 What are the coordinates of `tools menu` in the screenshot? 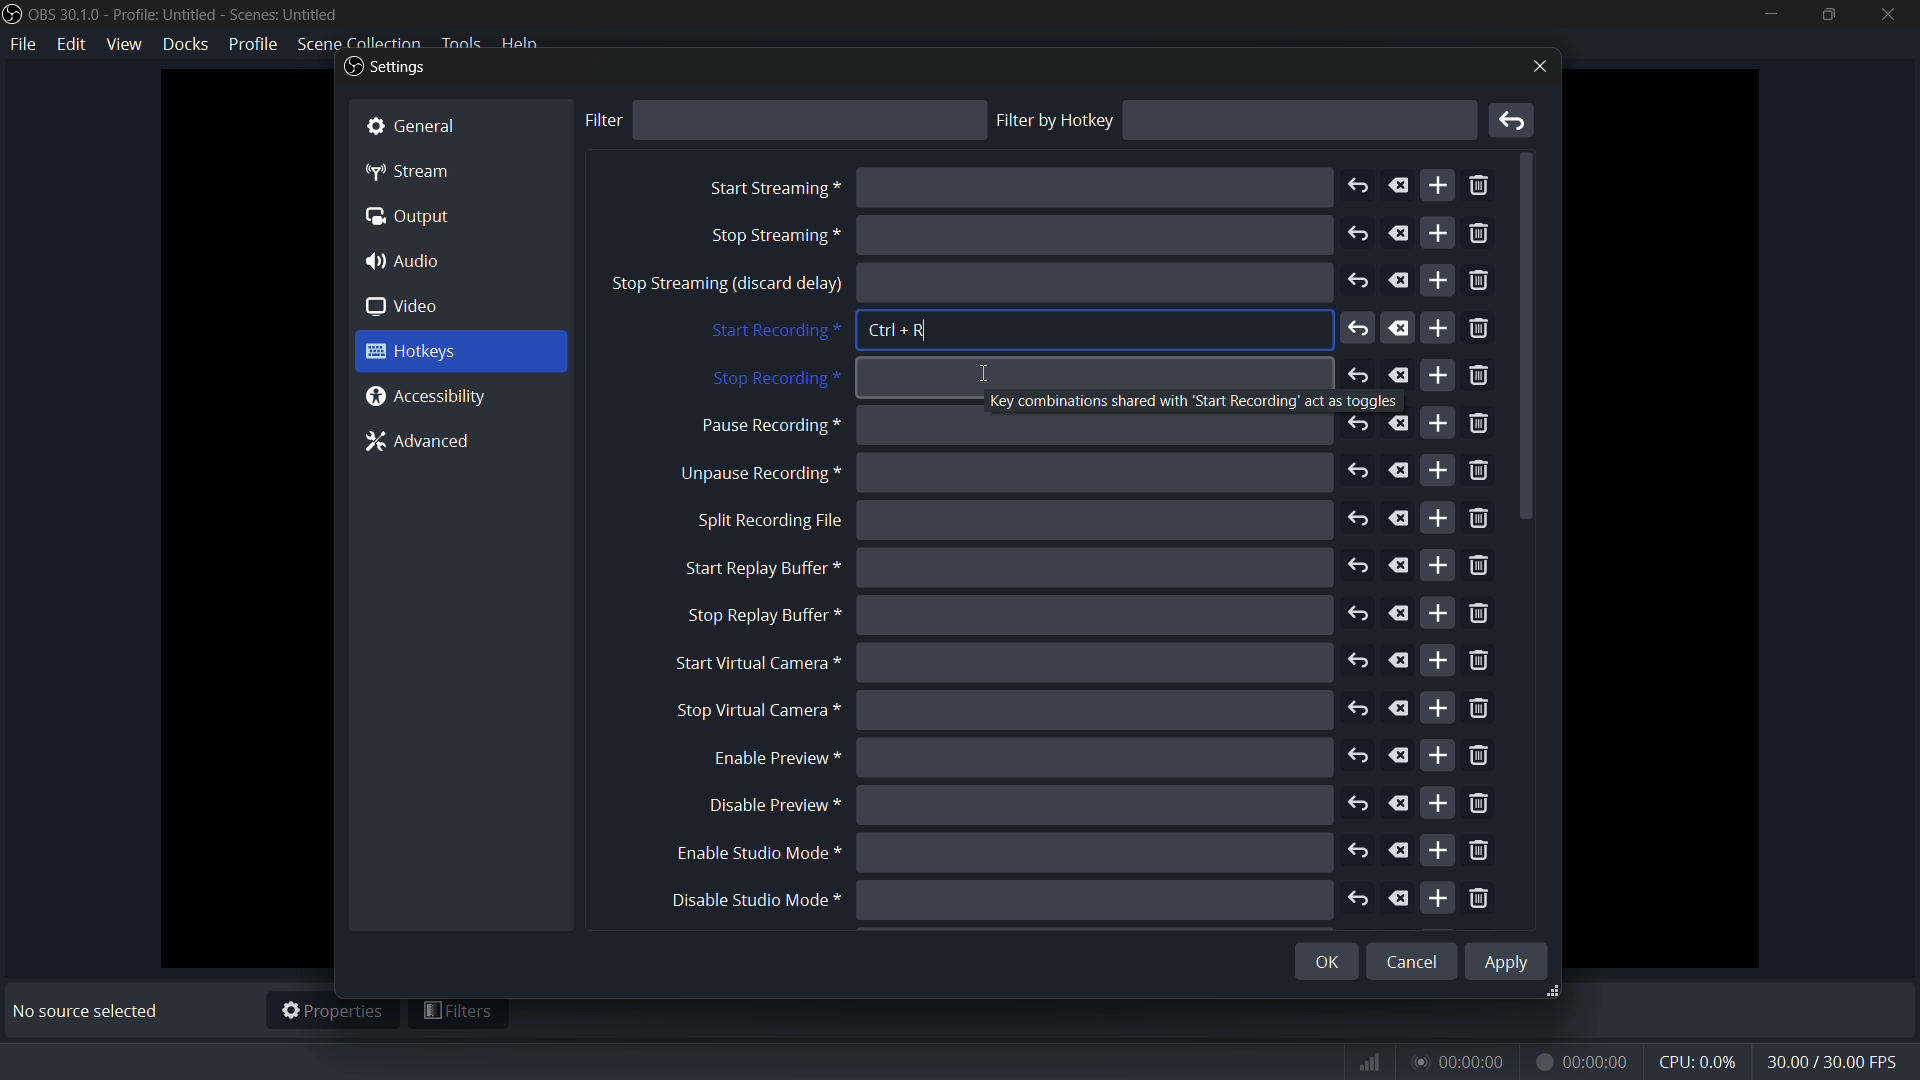 It's located at (460, 44).